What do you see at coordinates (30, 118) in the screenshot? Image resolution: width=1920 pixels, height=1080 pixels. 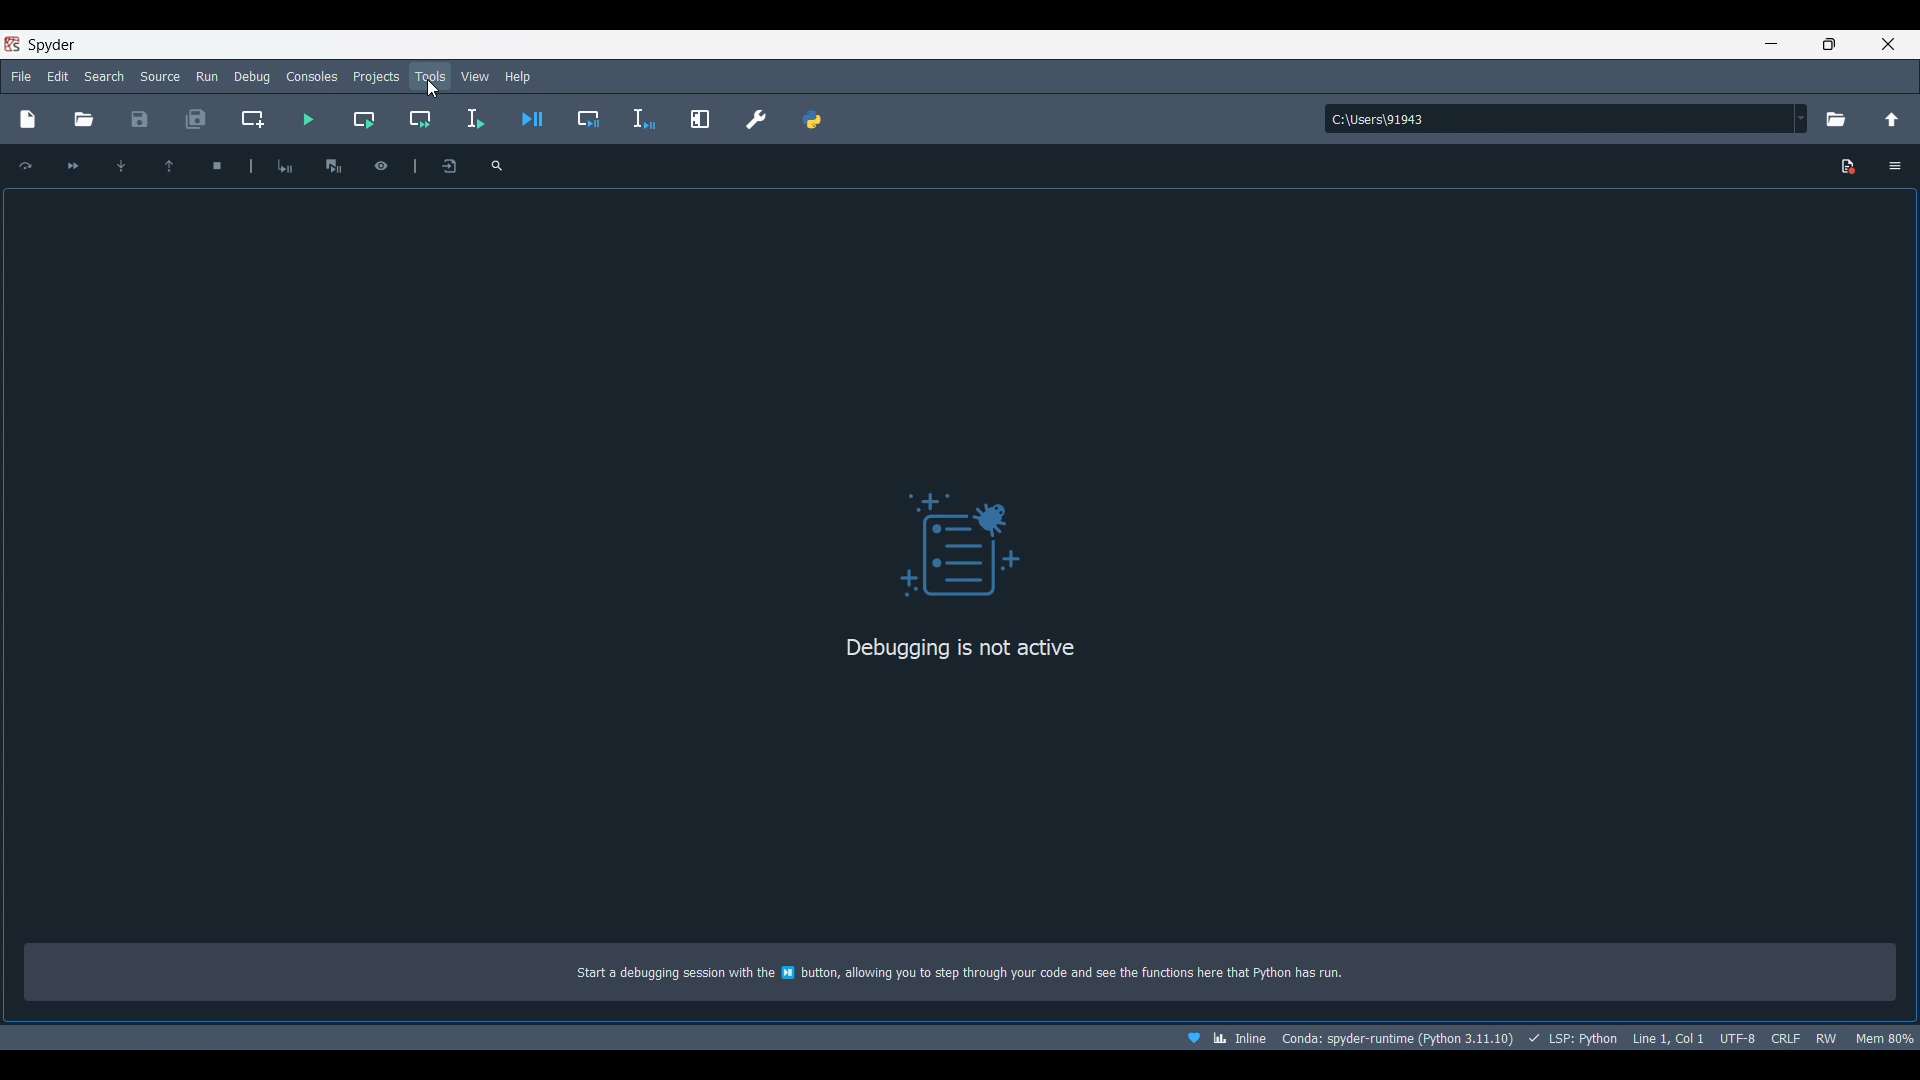 I see `New` at bounding box center [30, 118].